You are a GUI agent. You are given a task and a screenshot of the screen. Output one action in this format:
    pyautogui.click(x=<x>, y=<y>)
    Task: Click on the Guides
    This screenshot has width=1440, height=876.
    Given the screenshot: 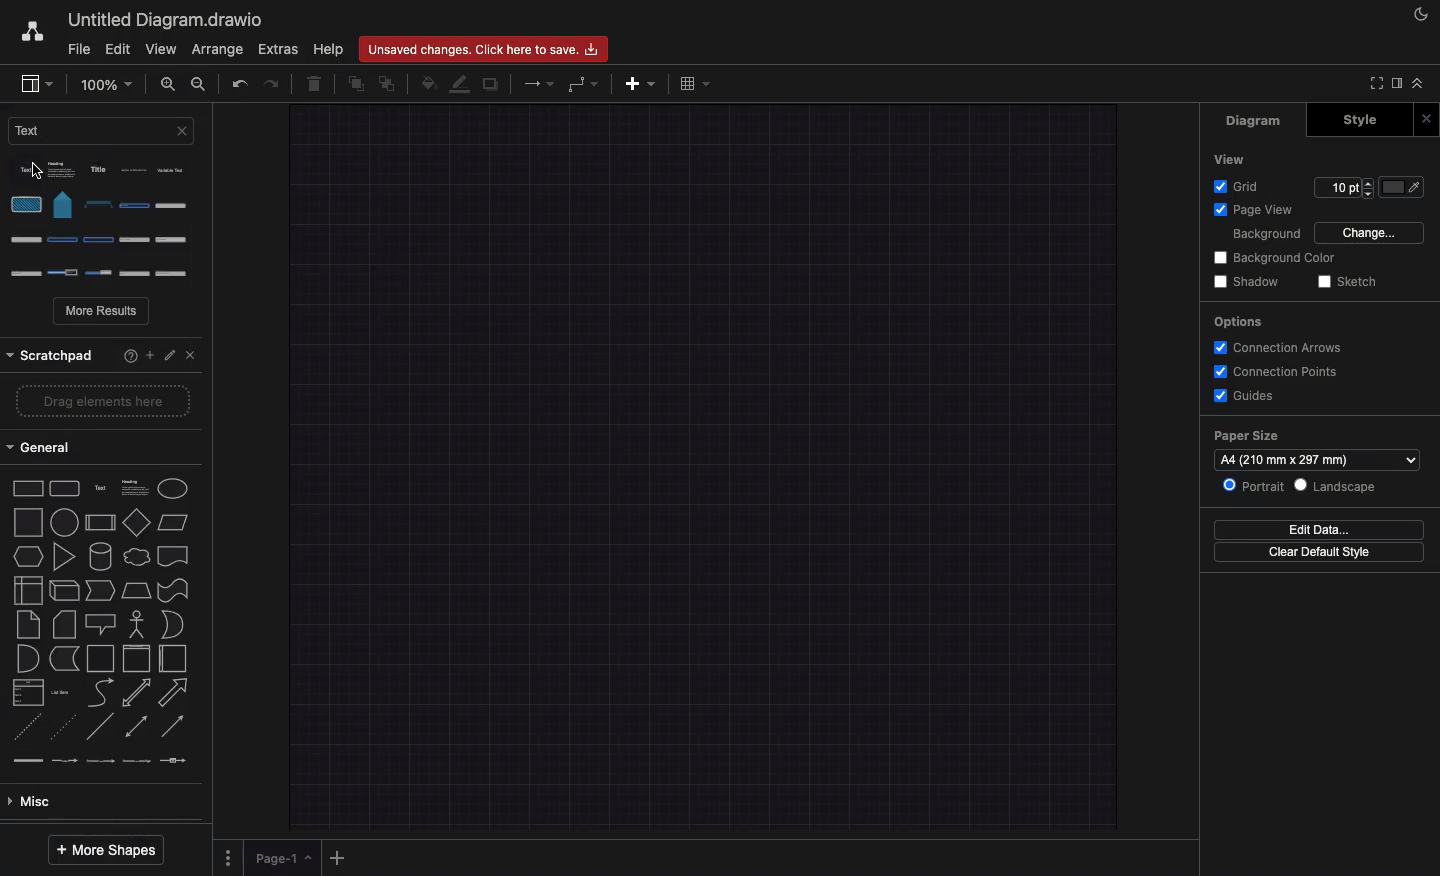 What is the action you would take?
    pyautogui.click(x=1247, y=396)
    